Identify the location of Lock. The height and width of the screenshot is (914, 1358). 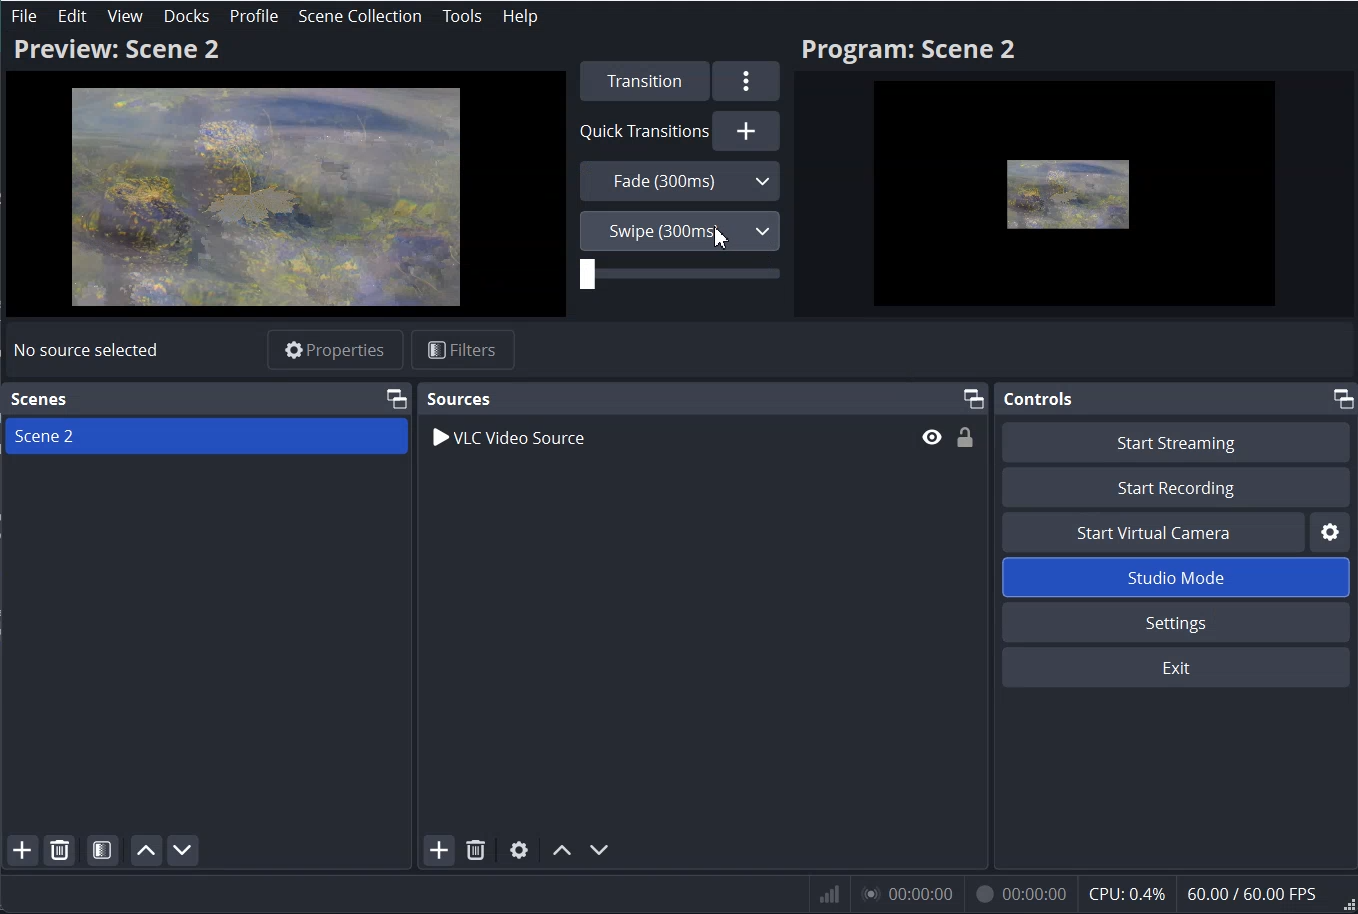
(965, 437).